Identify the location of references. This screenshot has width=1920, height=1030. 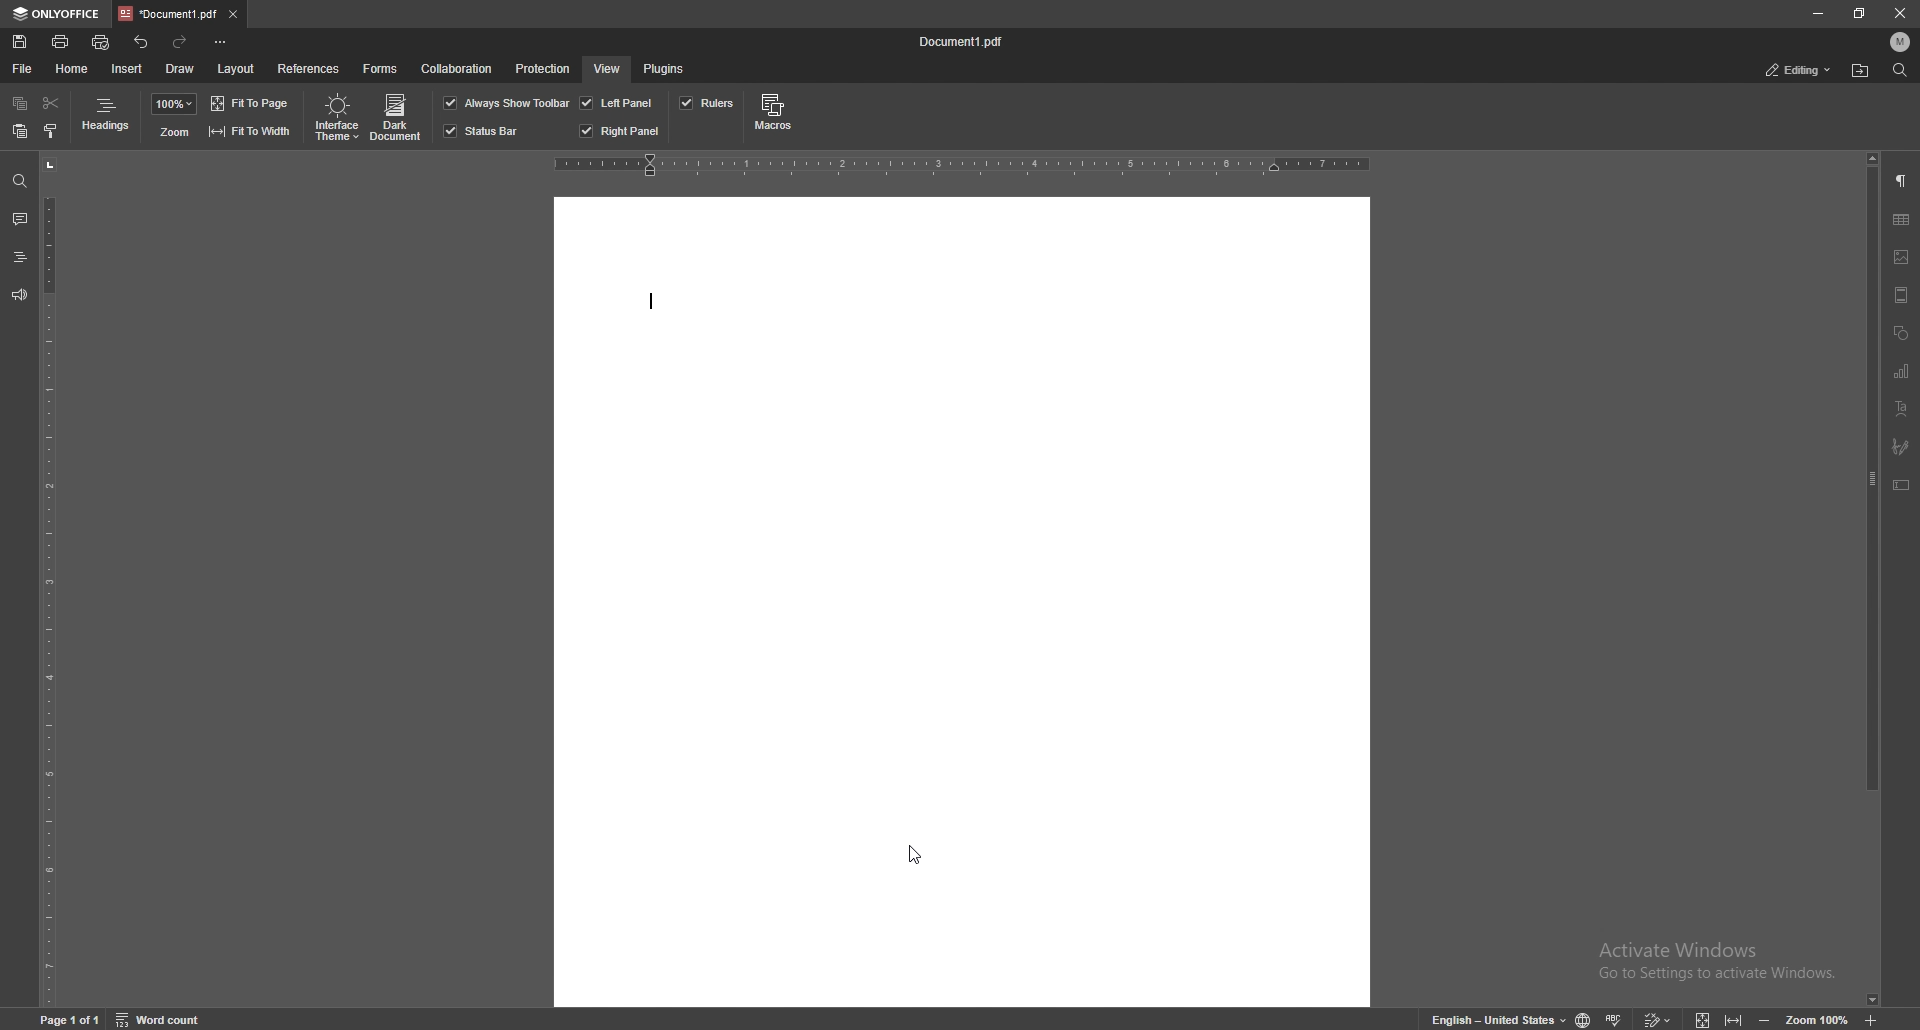
(309, 67).